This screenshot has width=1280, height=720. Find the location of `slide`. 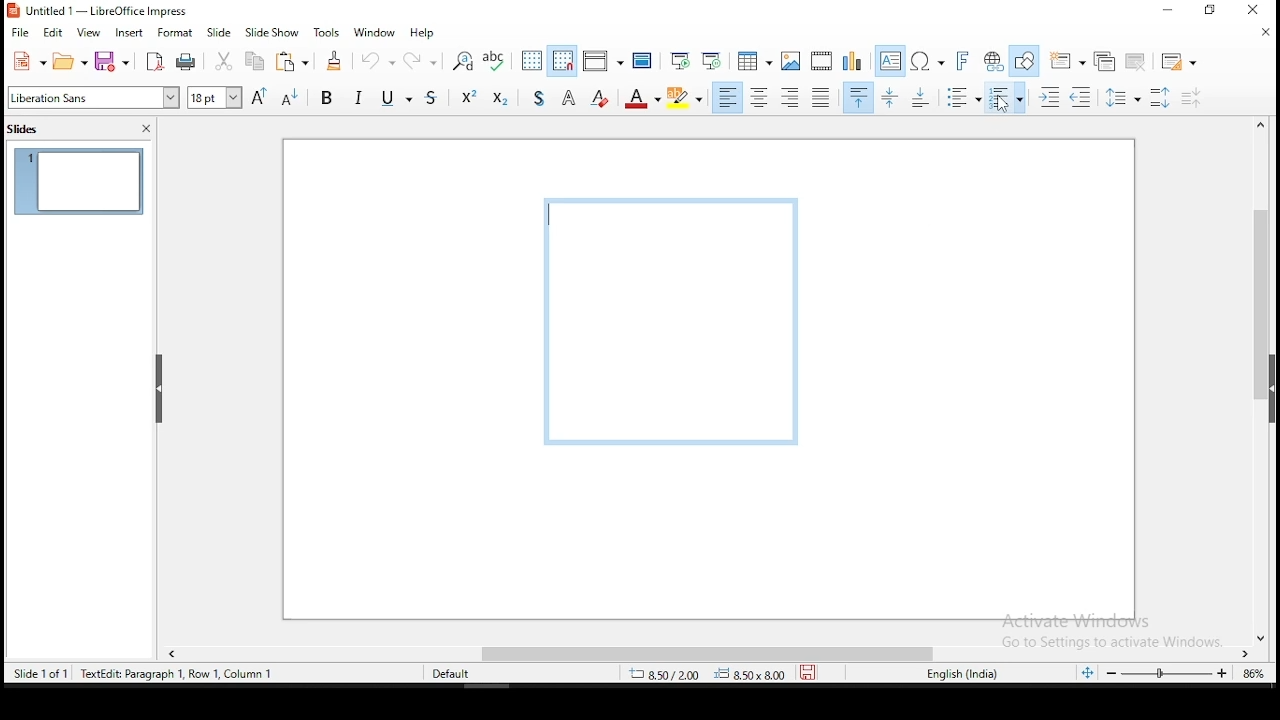

slide is located at coordinates (223, 32).